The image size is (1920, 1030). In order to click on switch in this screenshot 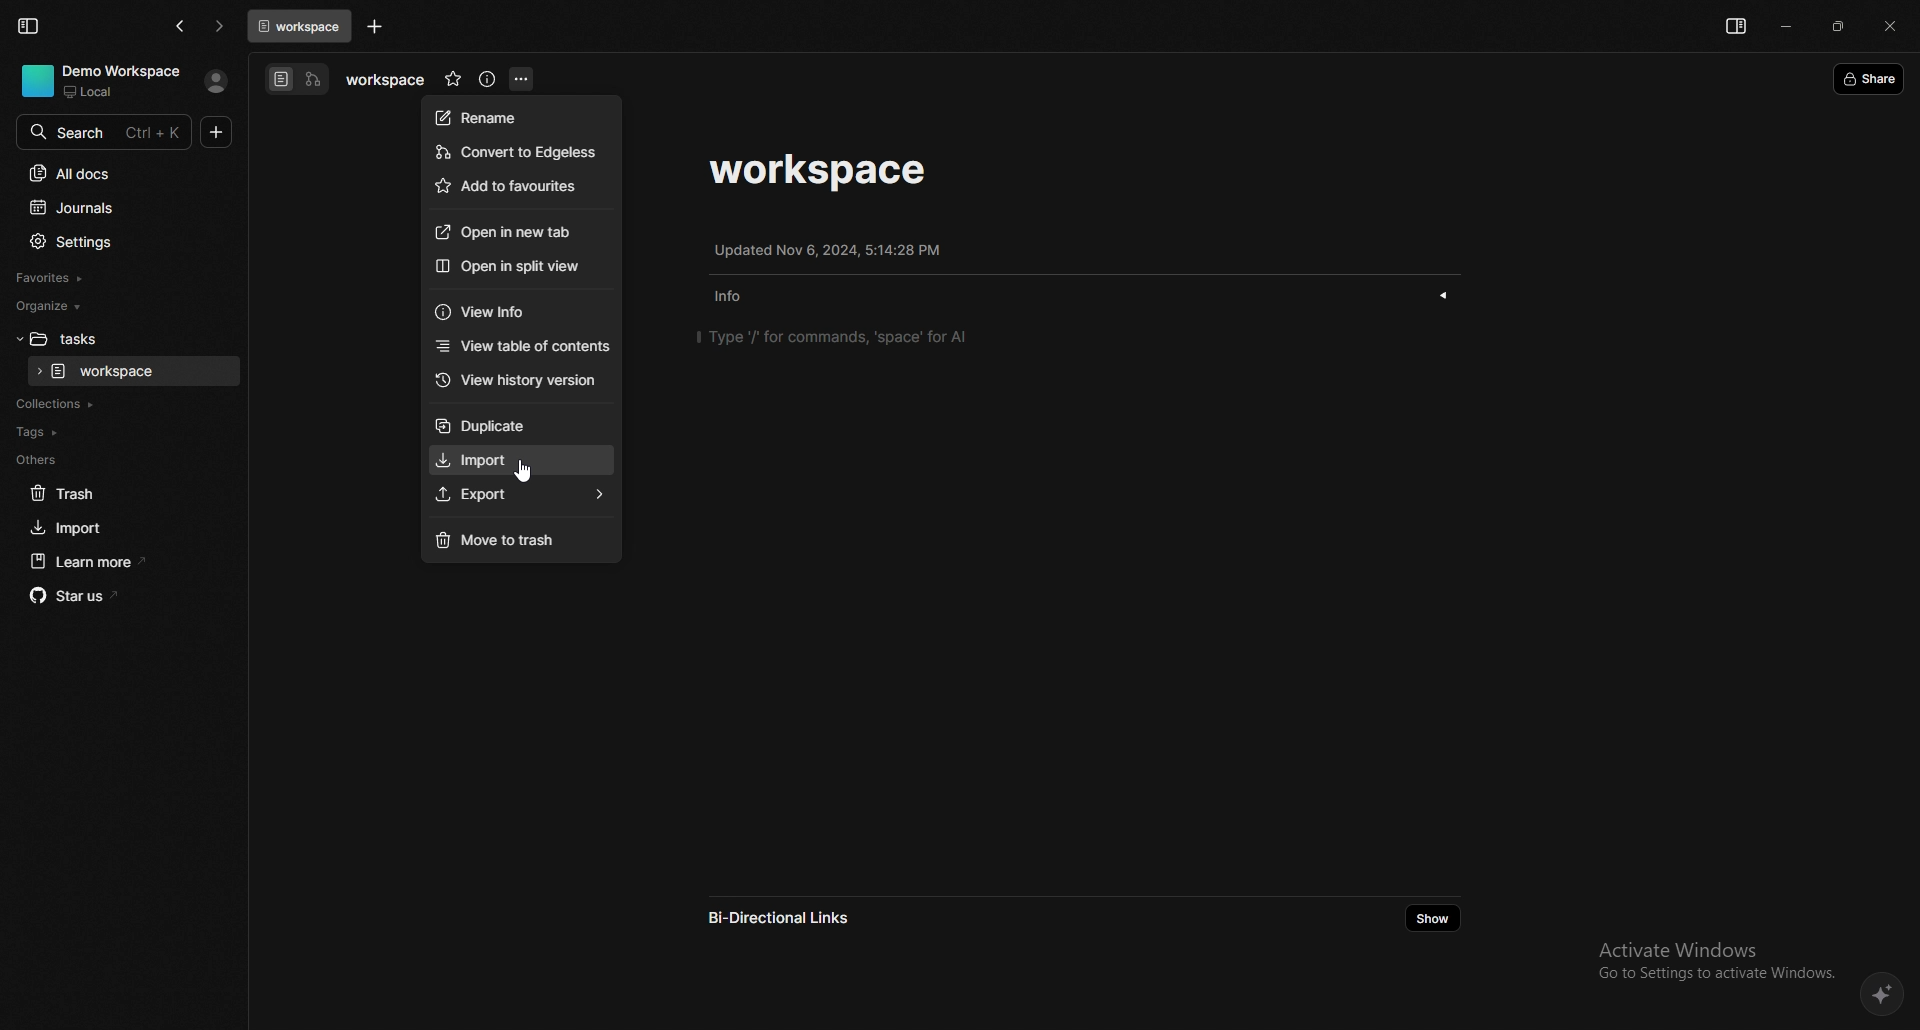, I will do `click(298, 80)`.